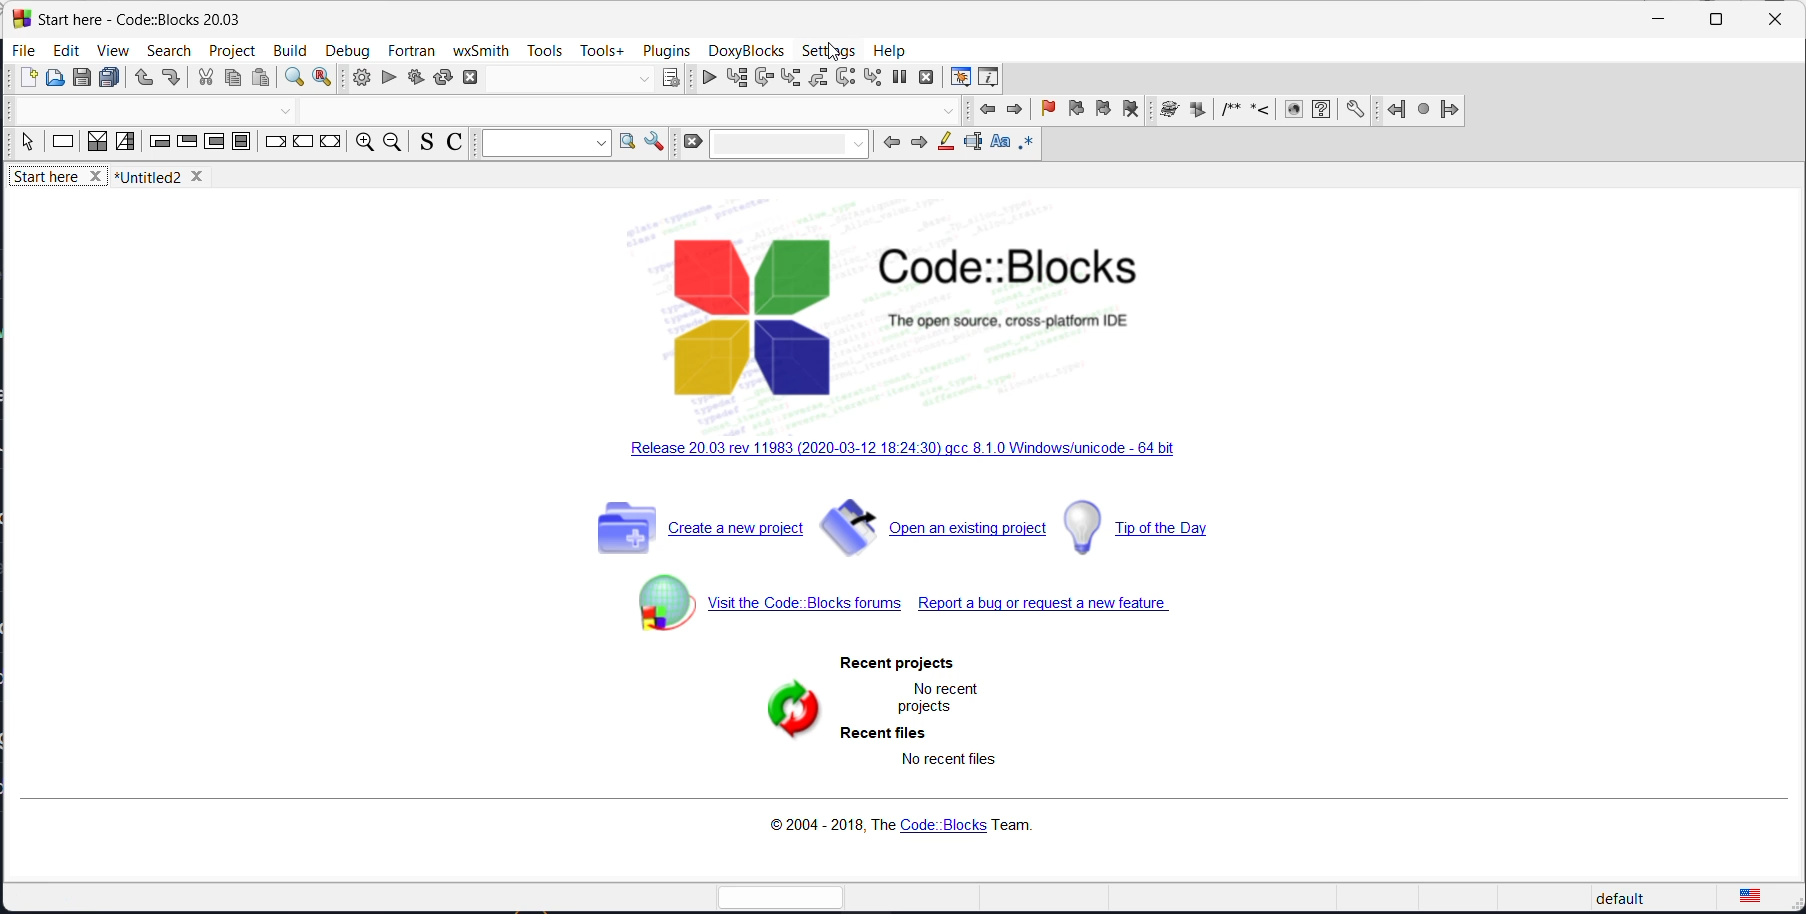 Image resolution: width=1806 pixels, height=914 pixels. I want to click on stop debugging, so click(928, 77).